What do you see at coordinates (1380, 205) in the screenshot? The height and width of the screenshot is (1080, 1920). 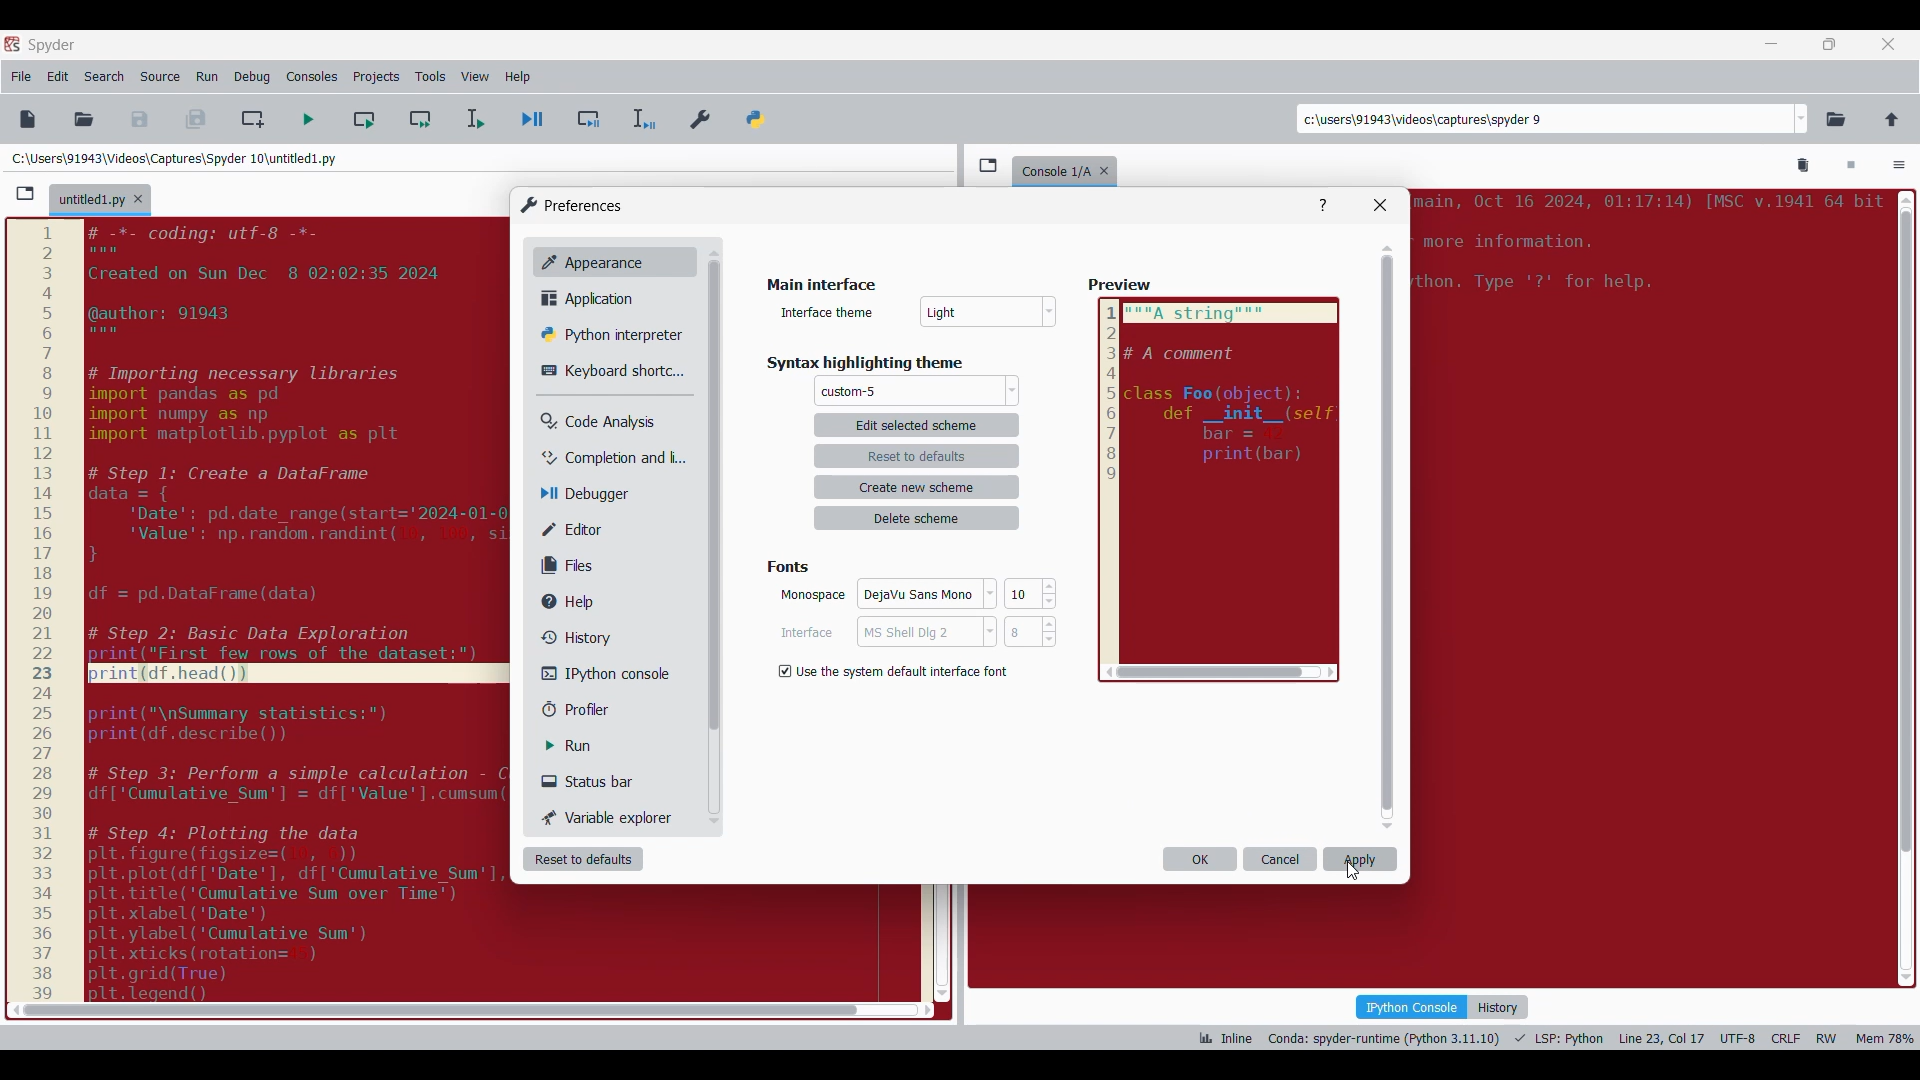 I see `Close` at bounding box center [1380, 205].